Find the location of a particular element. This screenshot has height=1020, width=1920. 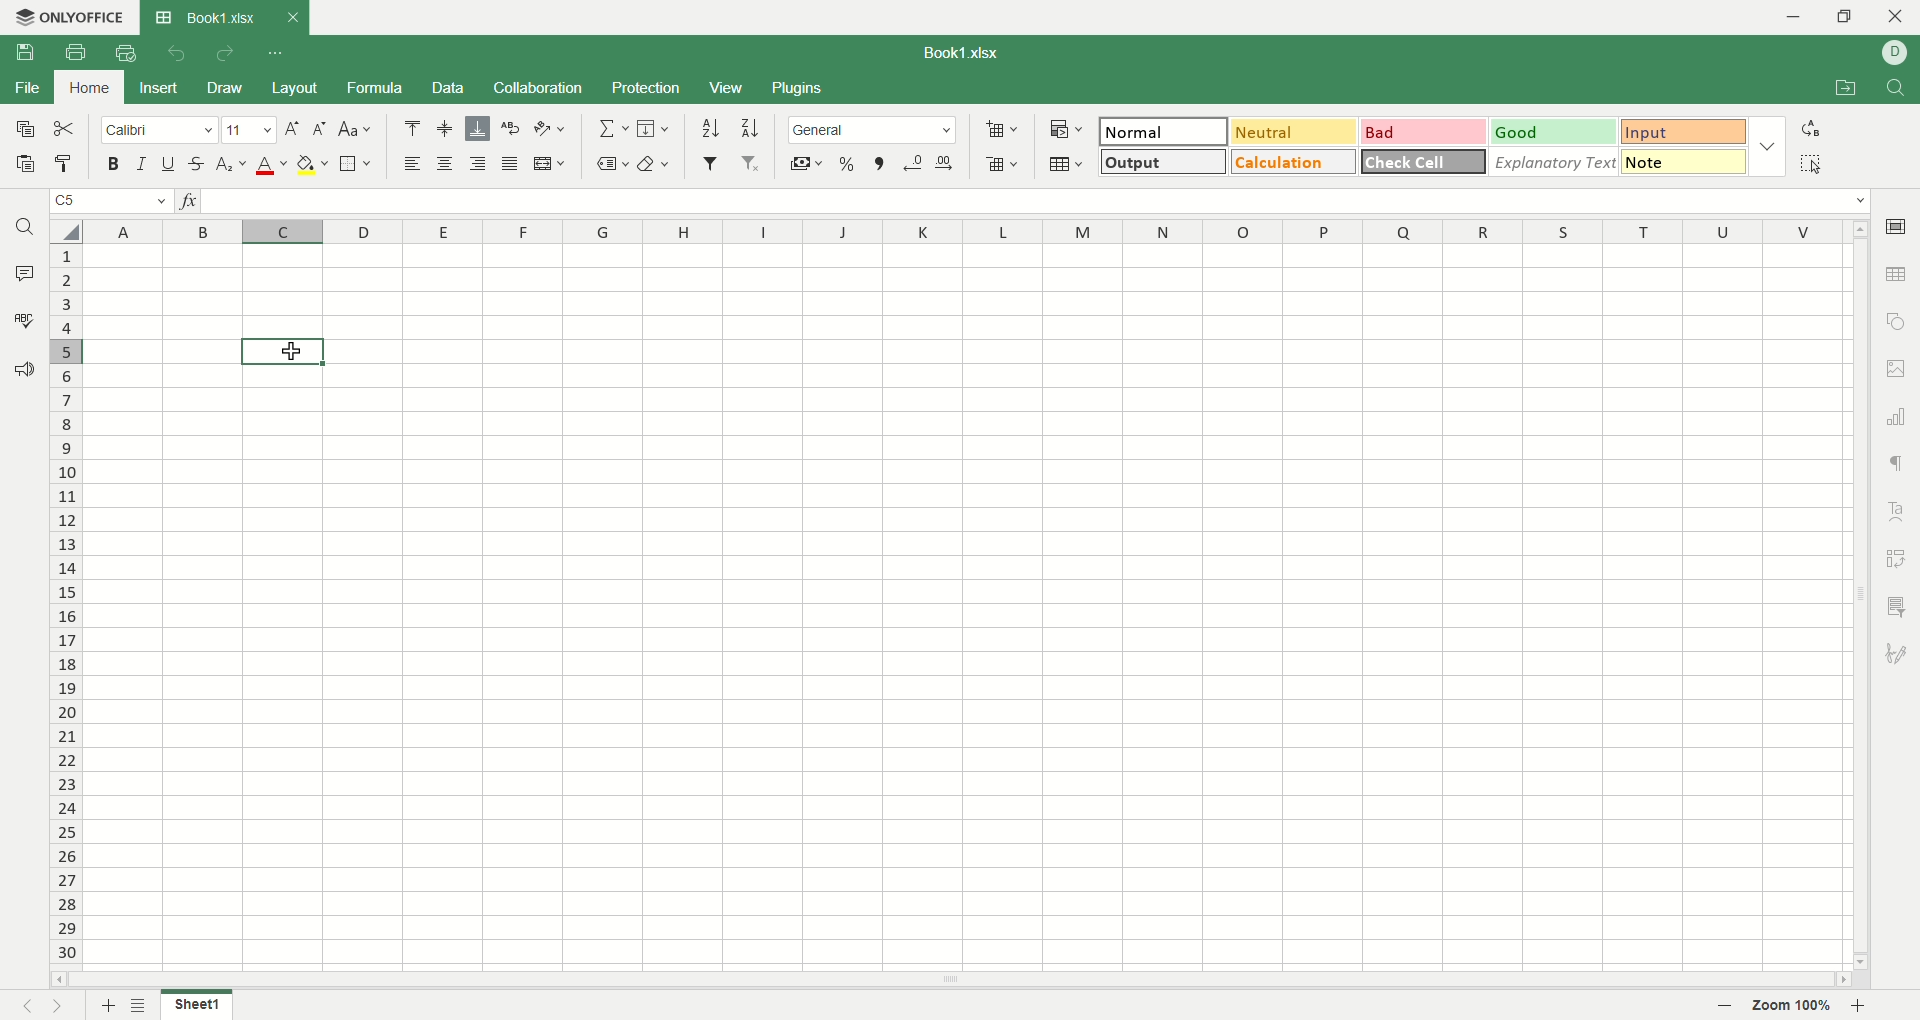

decrease font size is located at coordinates (320, 128).